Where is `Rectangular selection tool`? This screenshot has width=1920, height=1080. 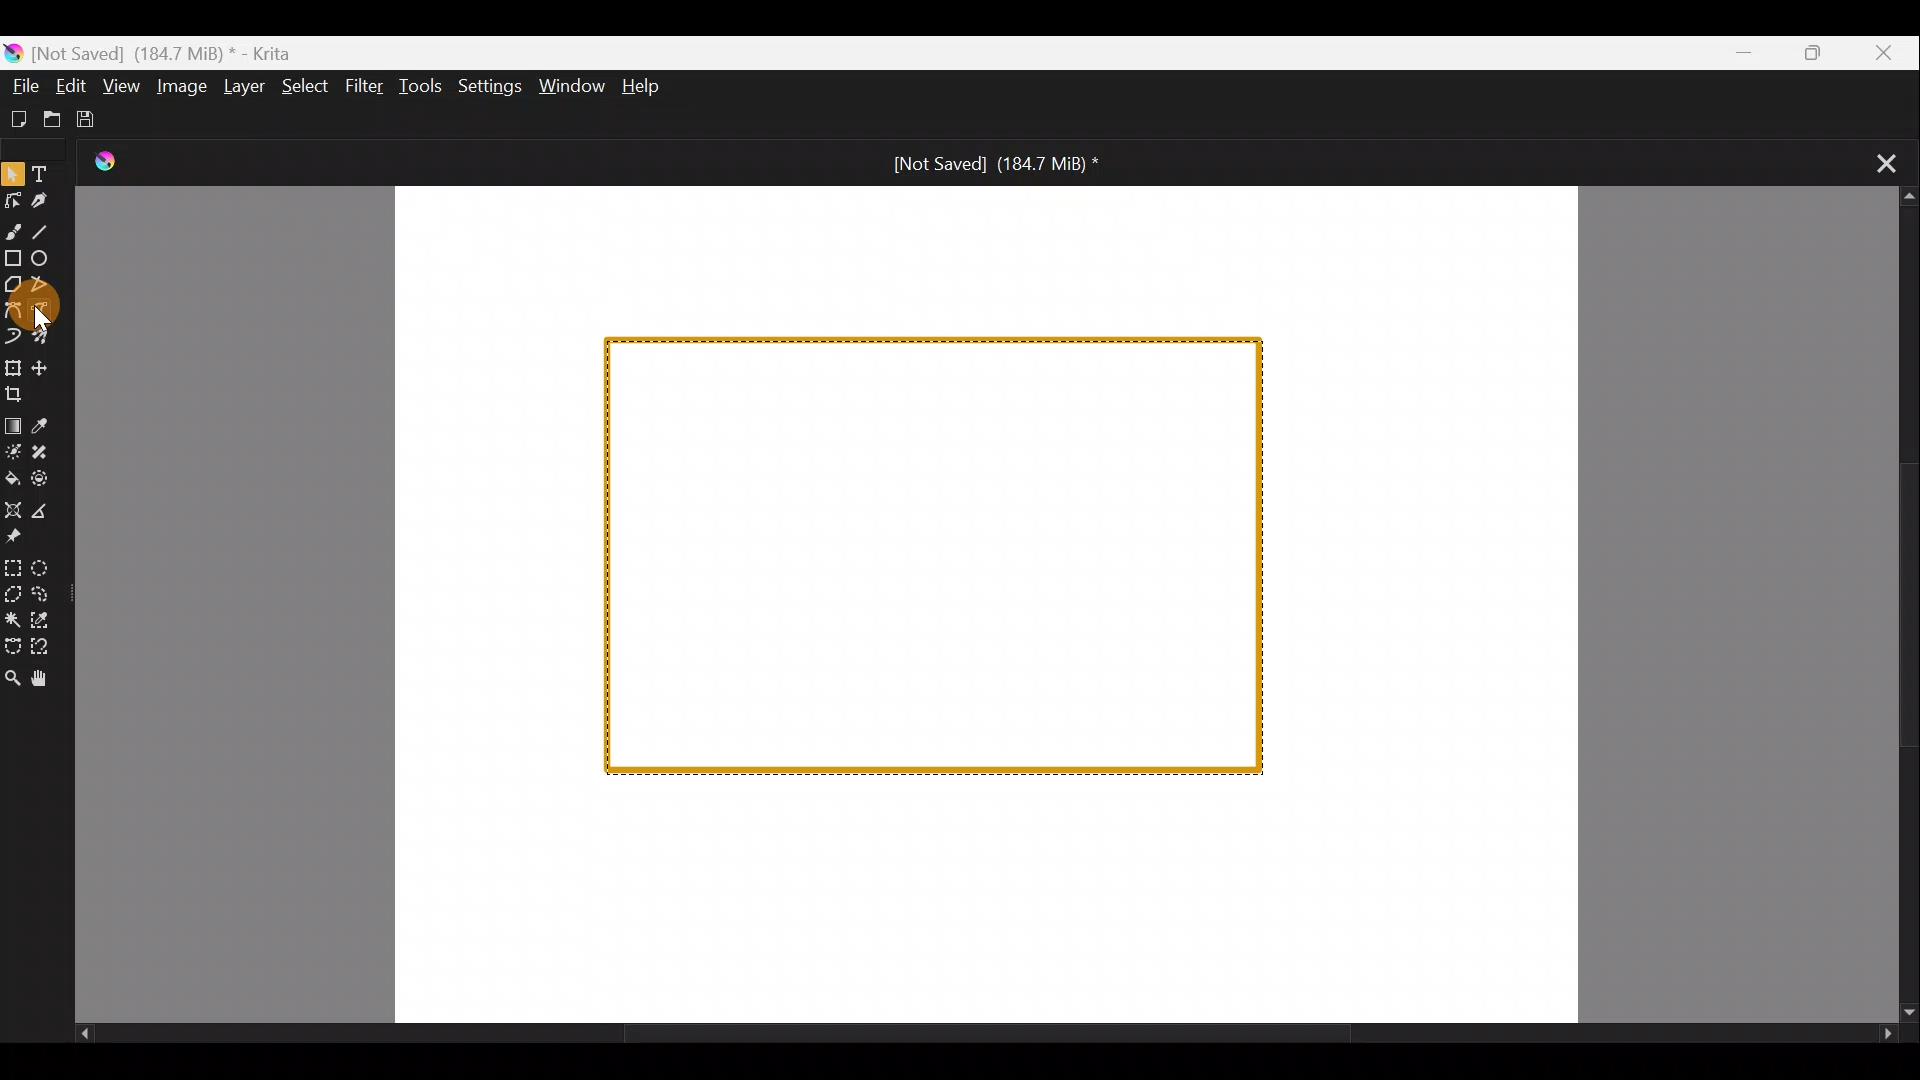
Rectangular selection tool is located at coordinates (13, 564).